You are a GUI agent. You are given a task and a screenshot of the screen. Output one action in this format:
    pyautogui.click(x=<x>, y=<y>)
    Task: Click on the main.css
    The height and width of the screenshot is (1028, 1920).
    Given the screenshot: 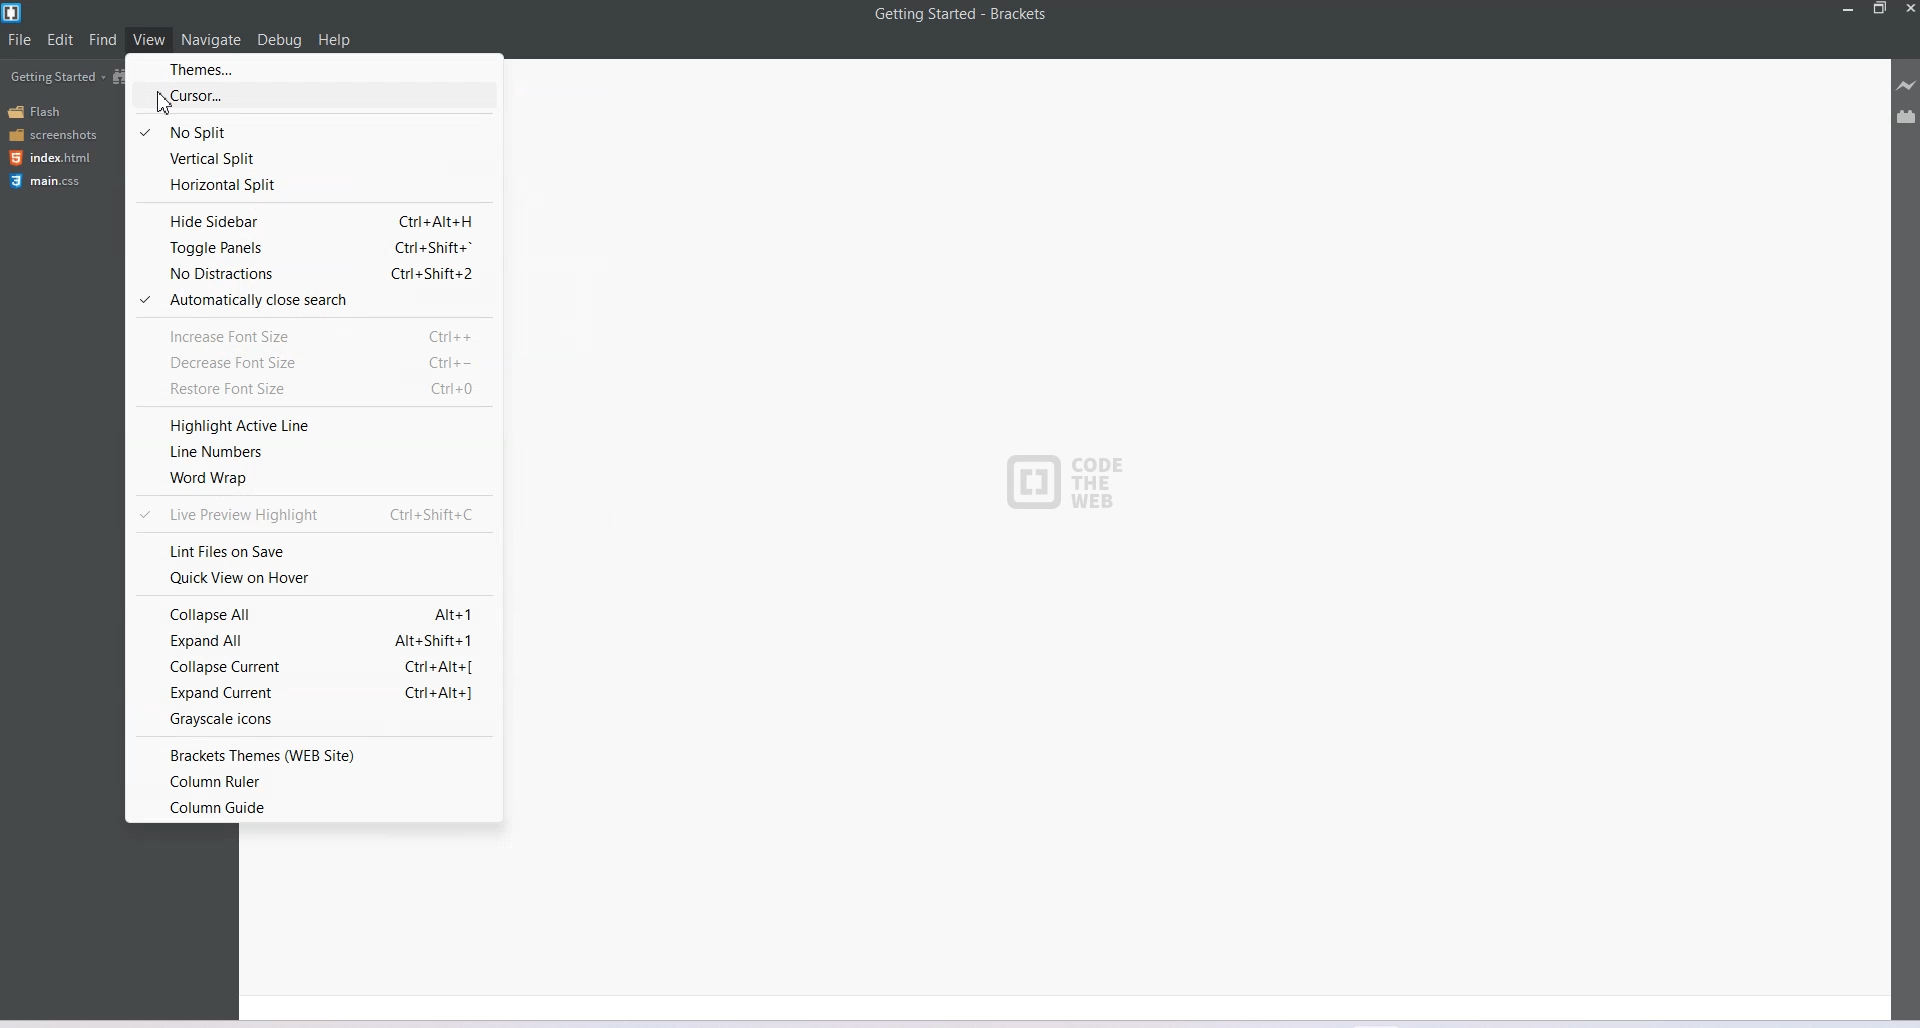 What is the action you would take?
    pyautogui.click(x=49, y=181)
    